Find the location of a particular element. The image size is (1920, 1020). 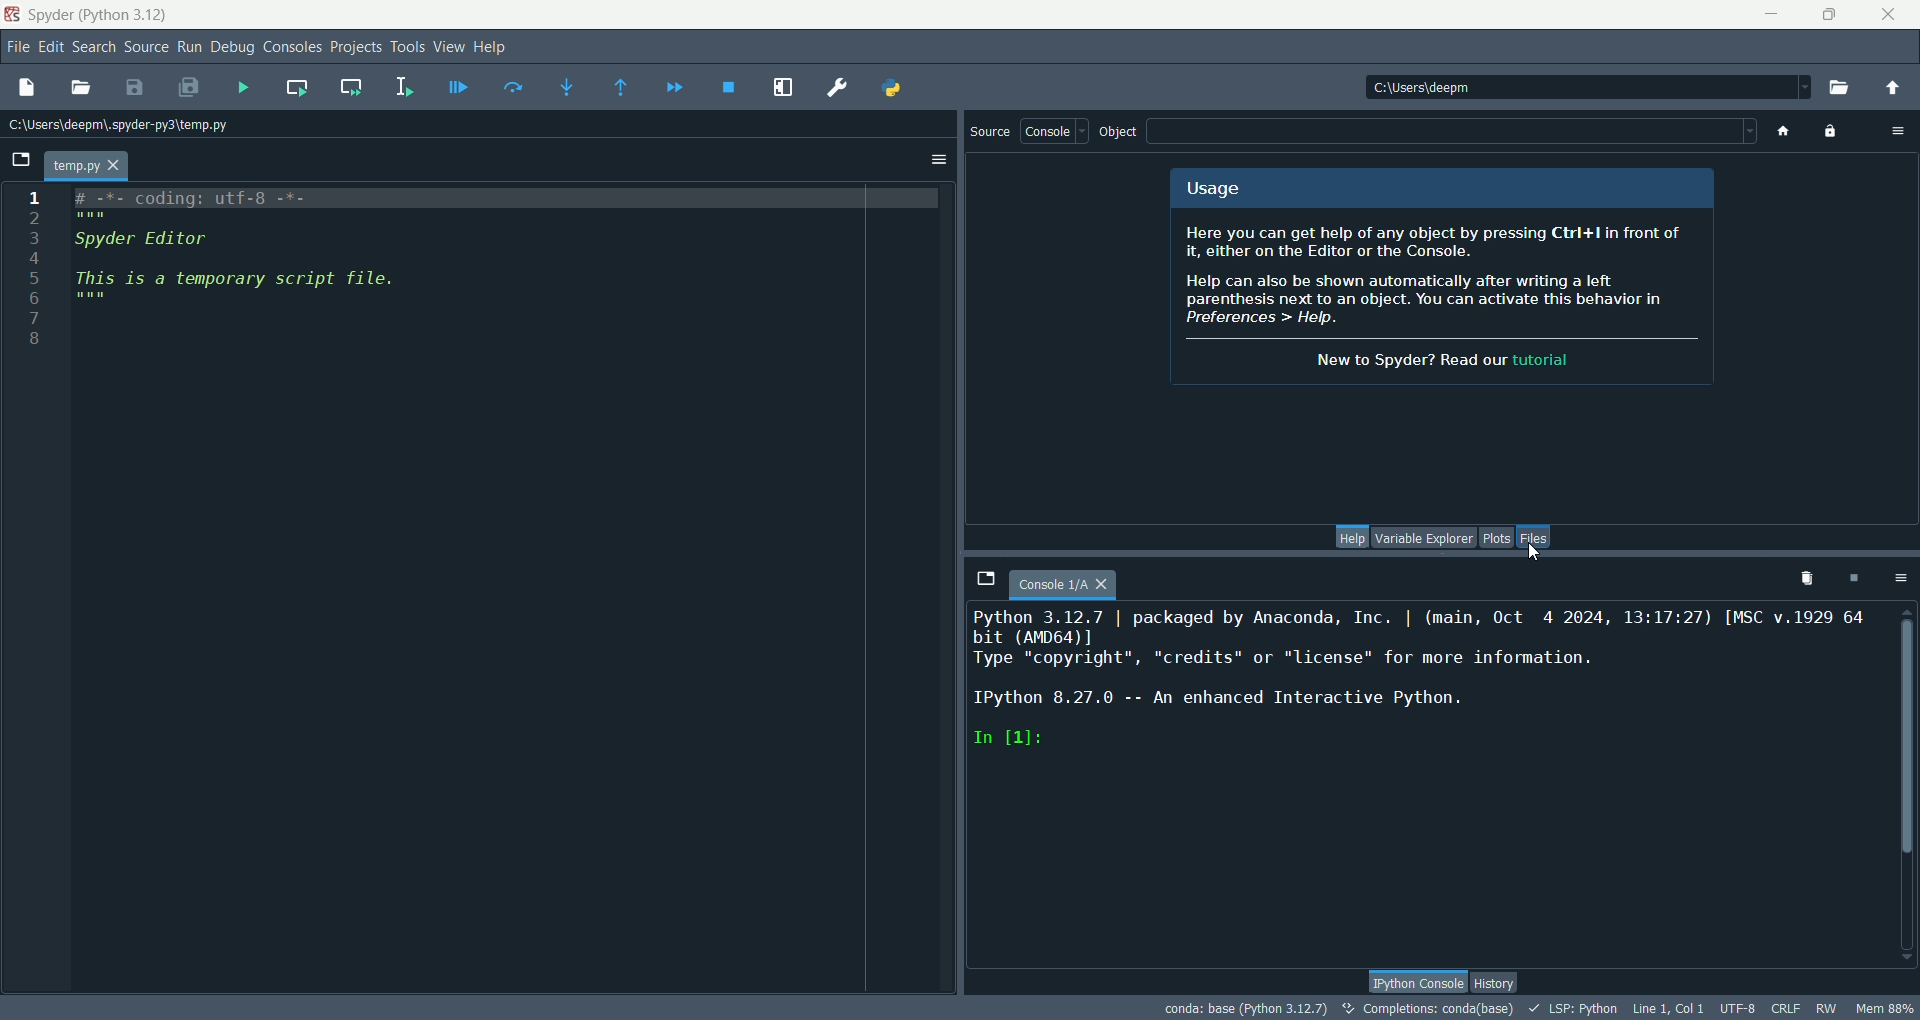

run until current function returns is located at coordinates (619, 87).